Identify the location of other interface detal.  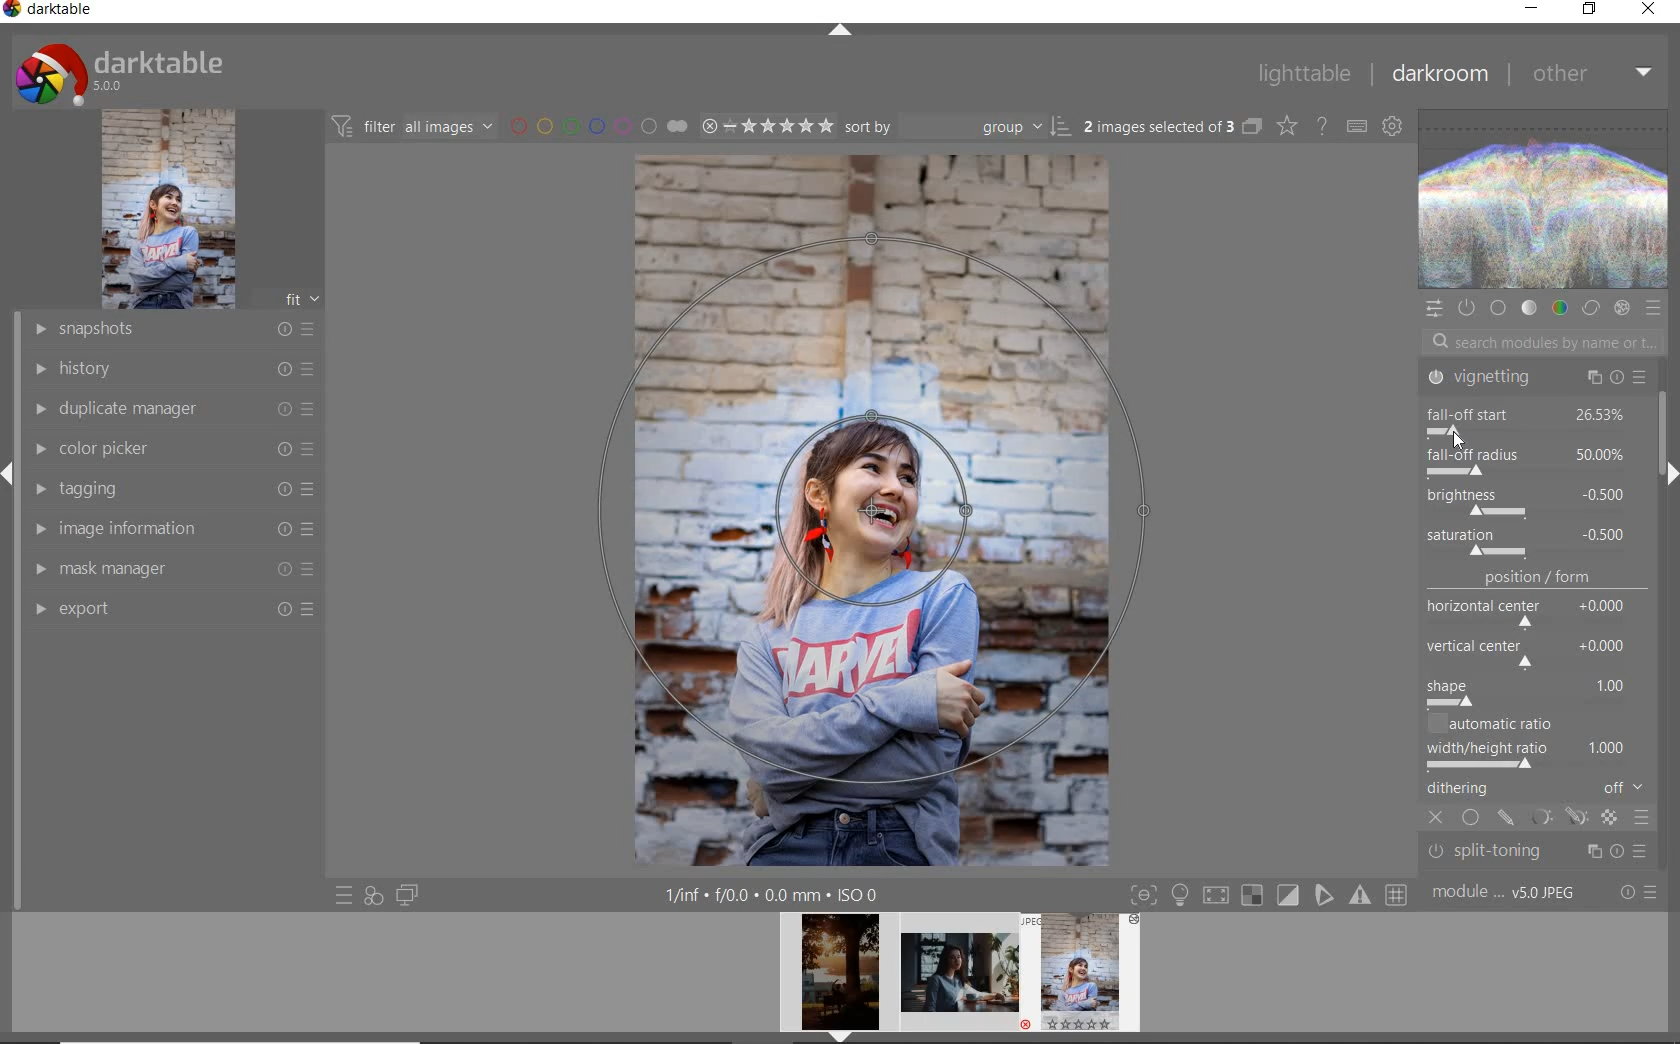
(774, 895).